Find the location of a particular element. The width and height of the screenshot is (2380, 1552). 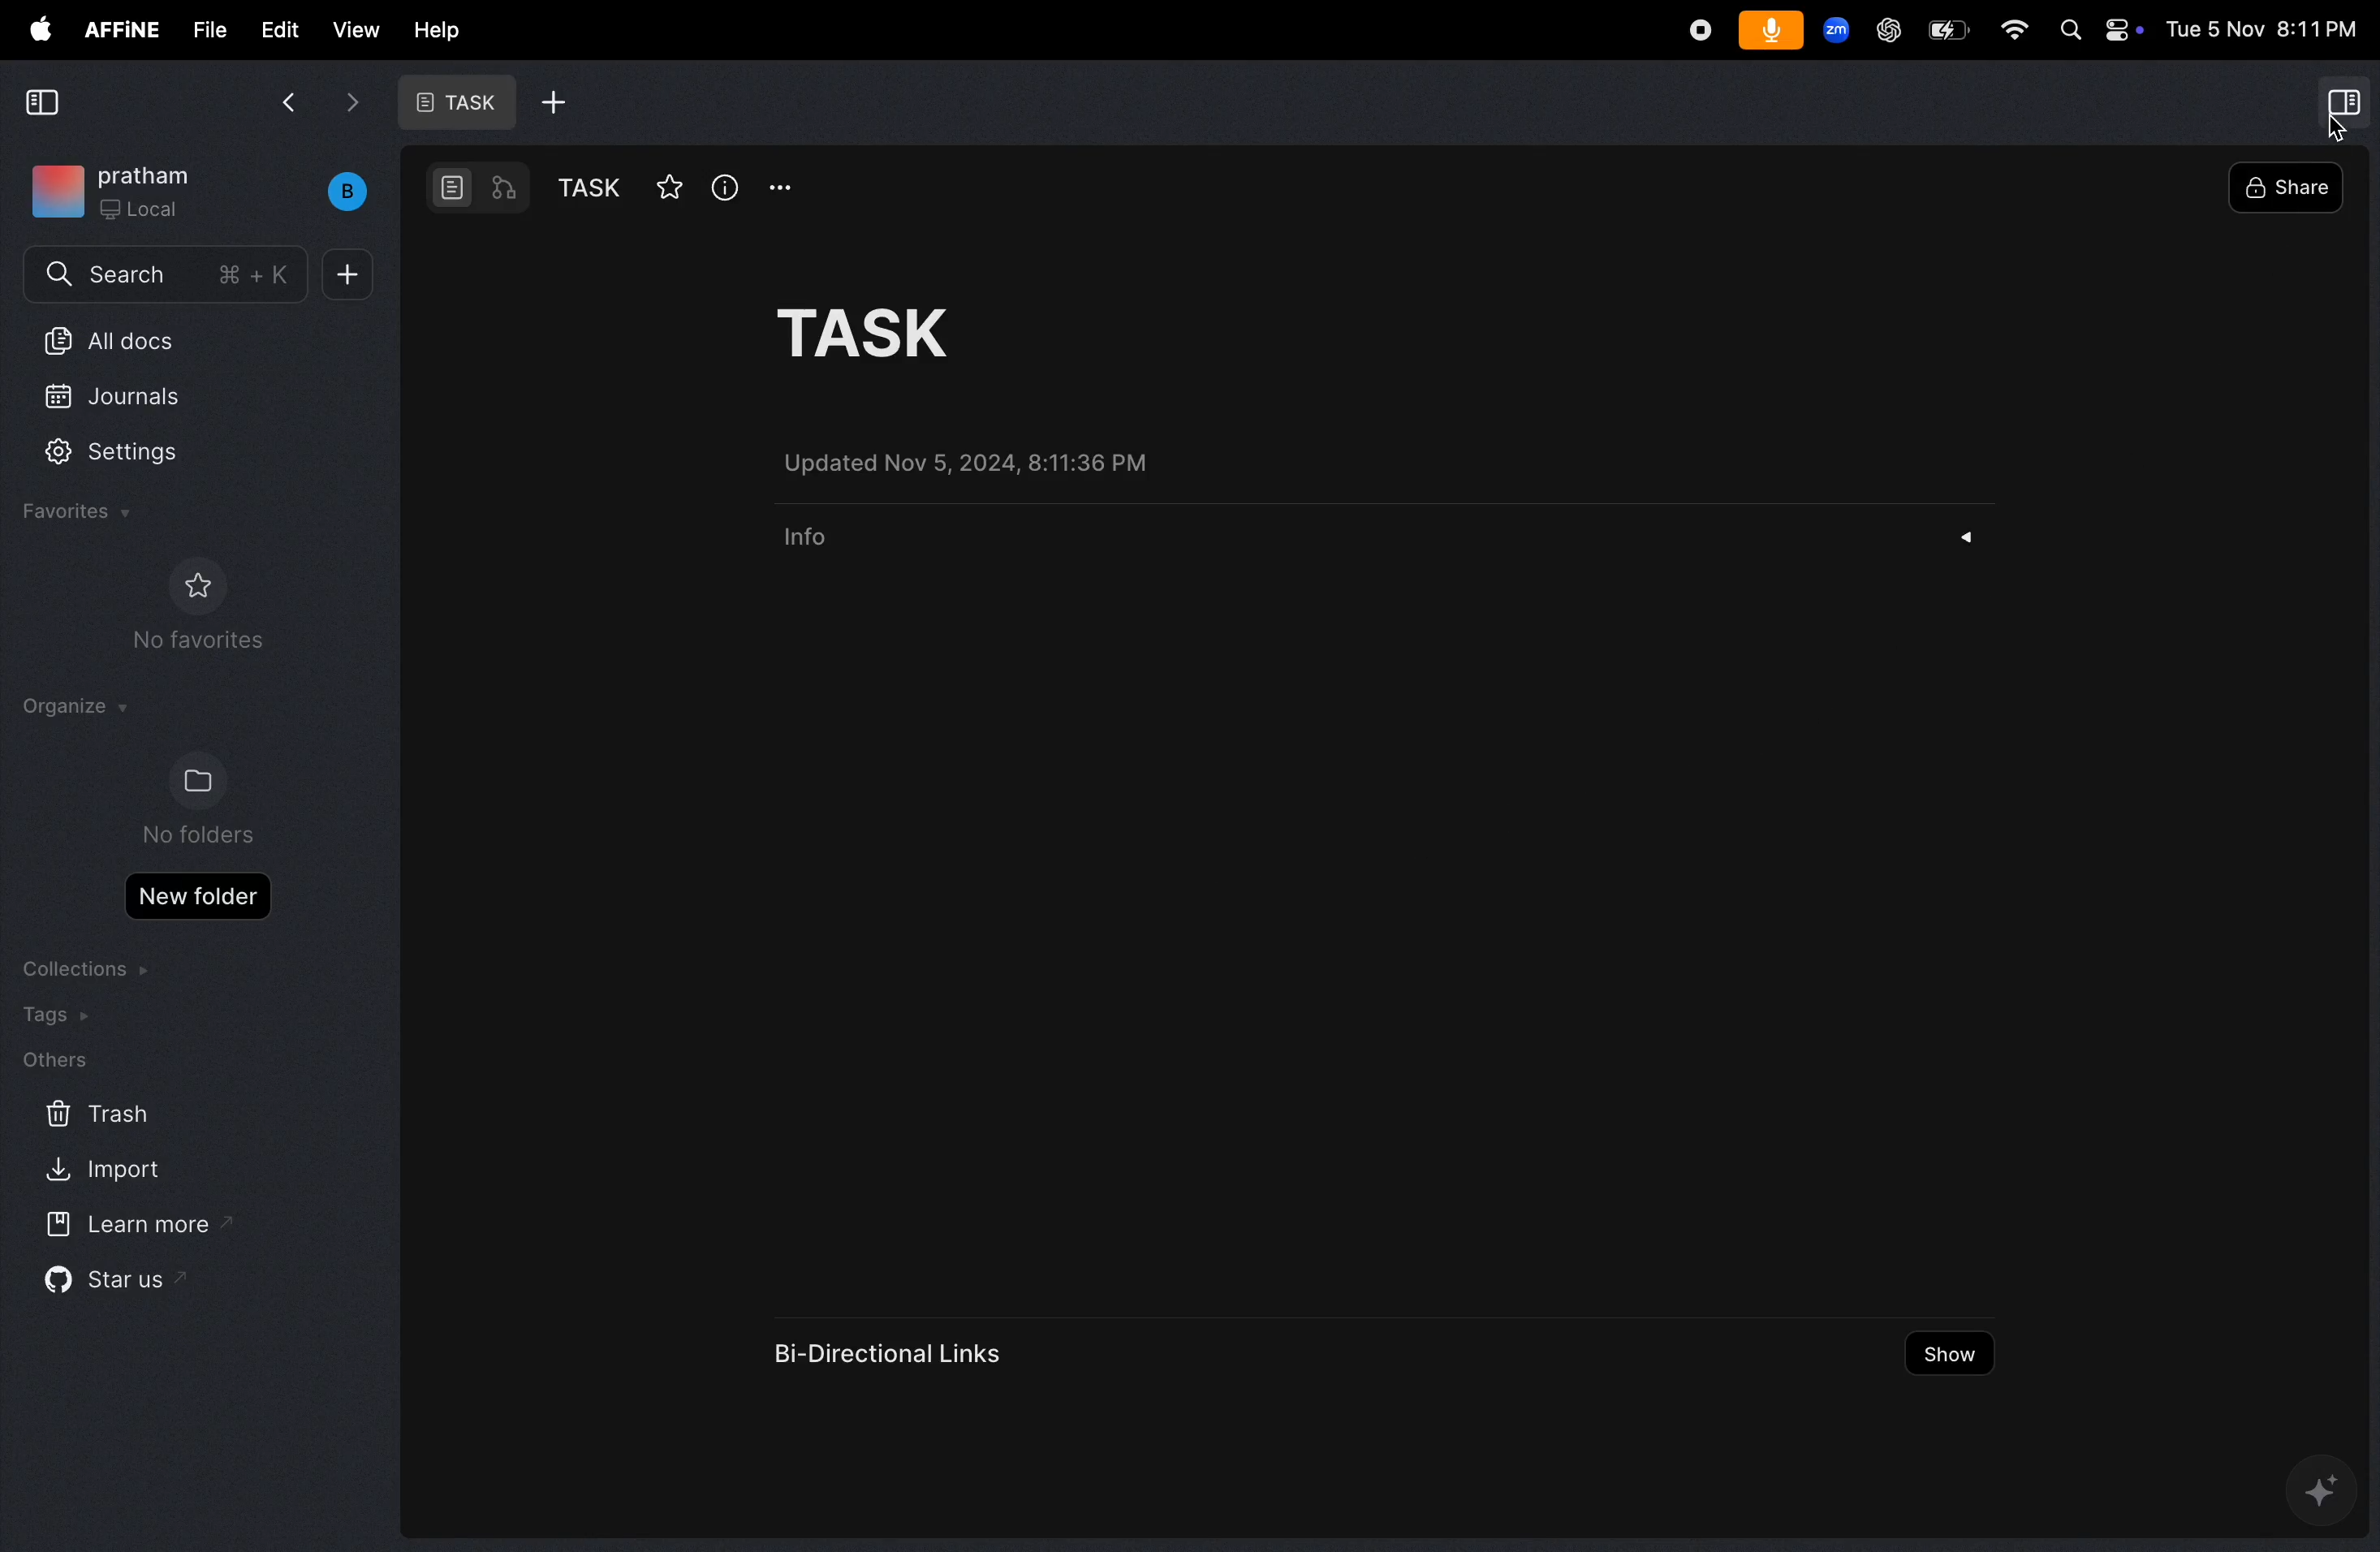

organize is located at coordinates (73, 707).